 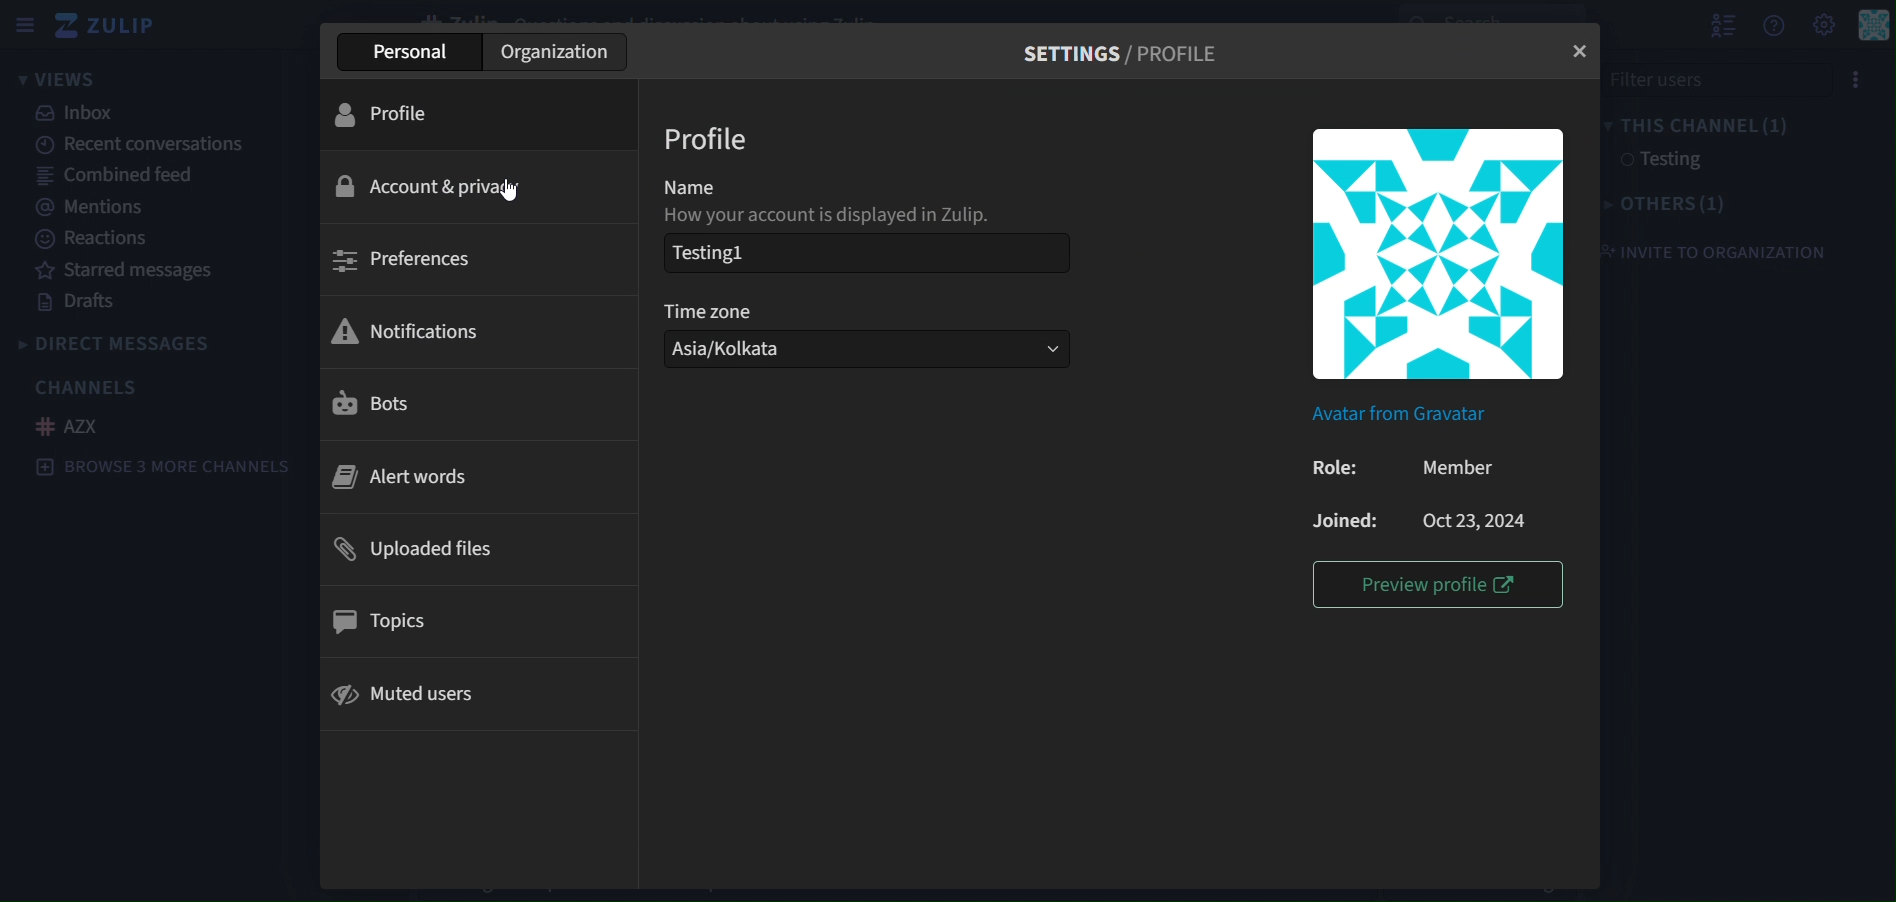 I want to click on browse 3 more channels, so click(x=158, y=467).